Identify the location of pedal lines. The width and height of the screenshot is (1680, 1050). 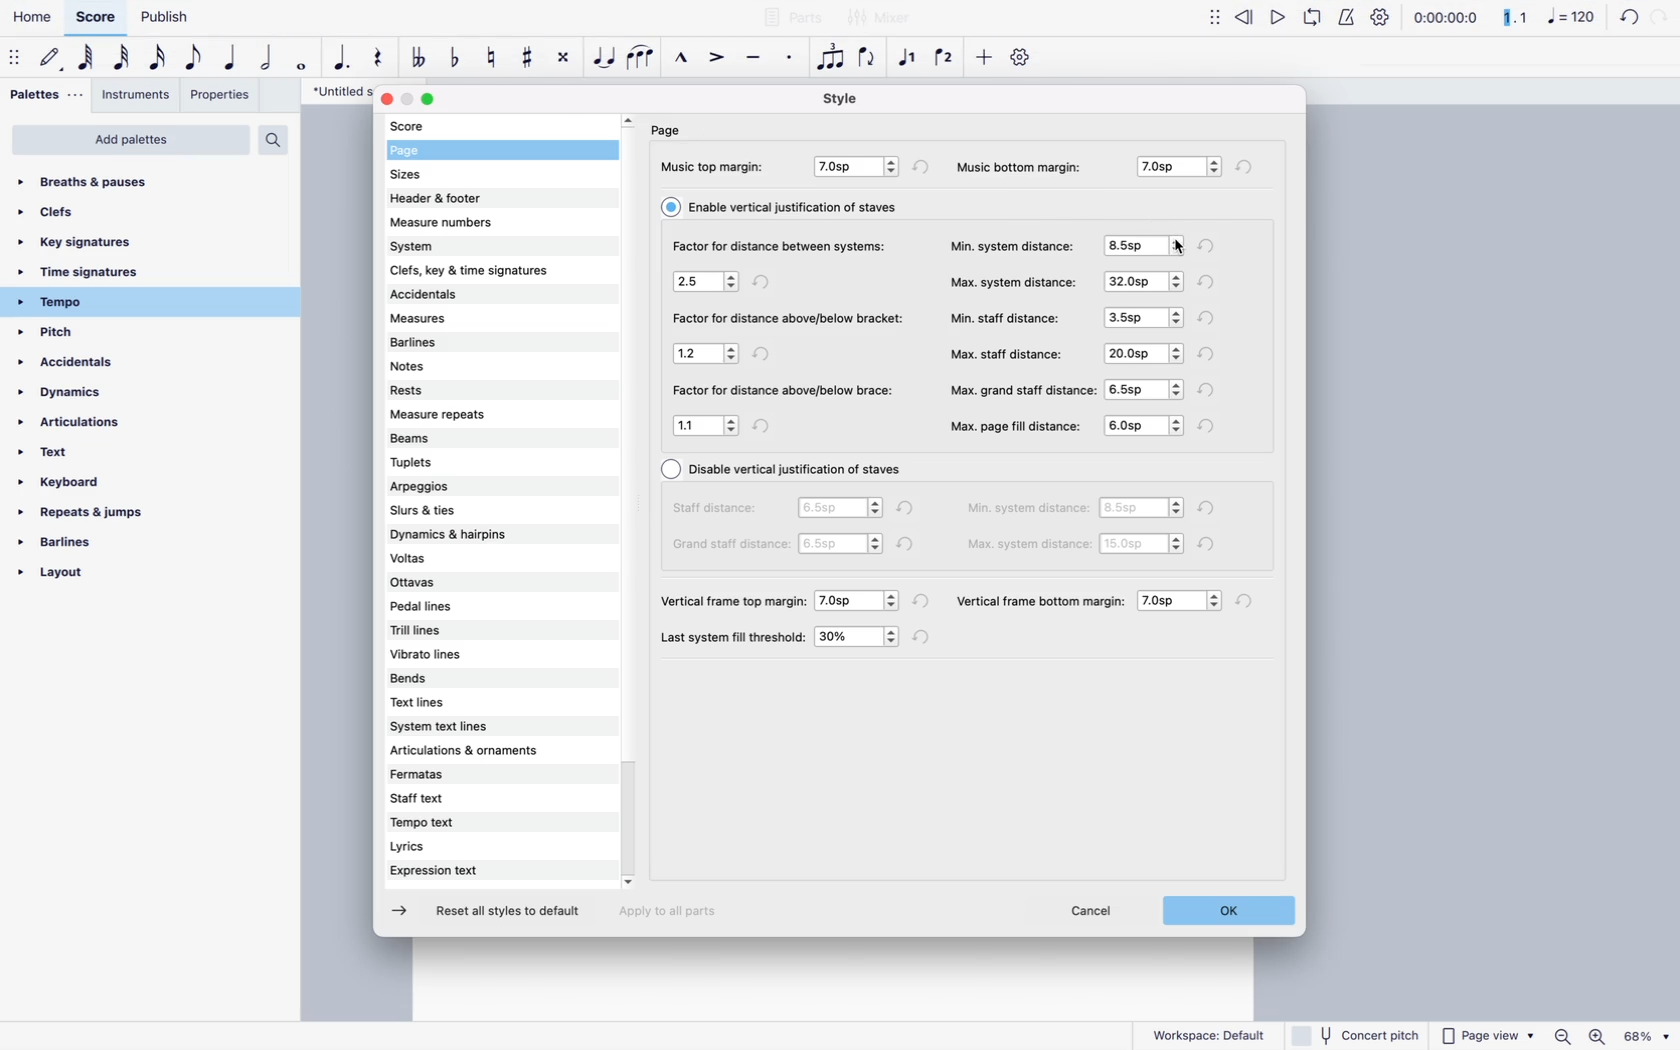
(445, 608).